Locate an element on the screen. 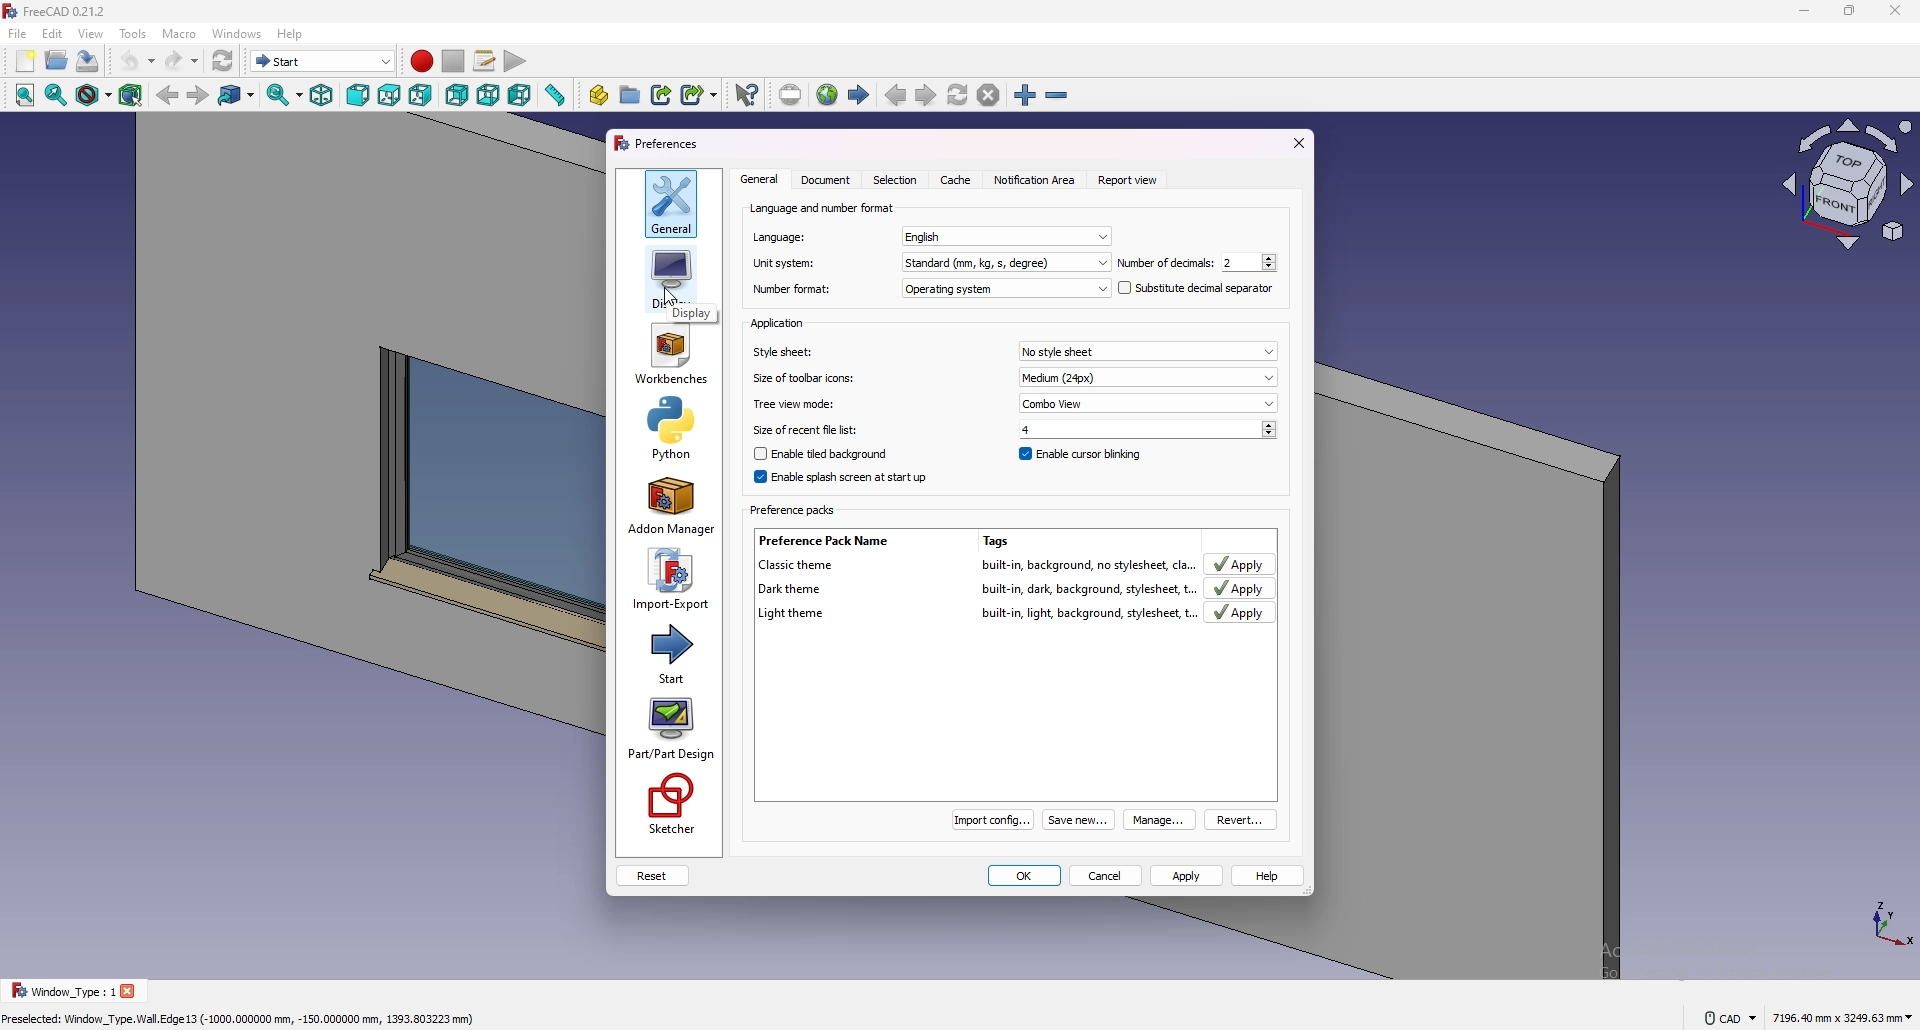 The image size is (1920, 1030). Style sheet: is located at coordinates (784, 351).